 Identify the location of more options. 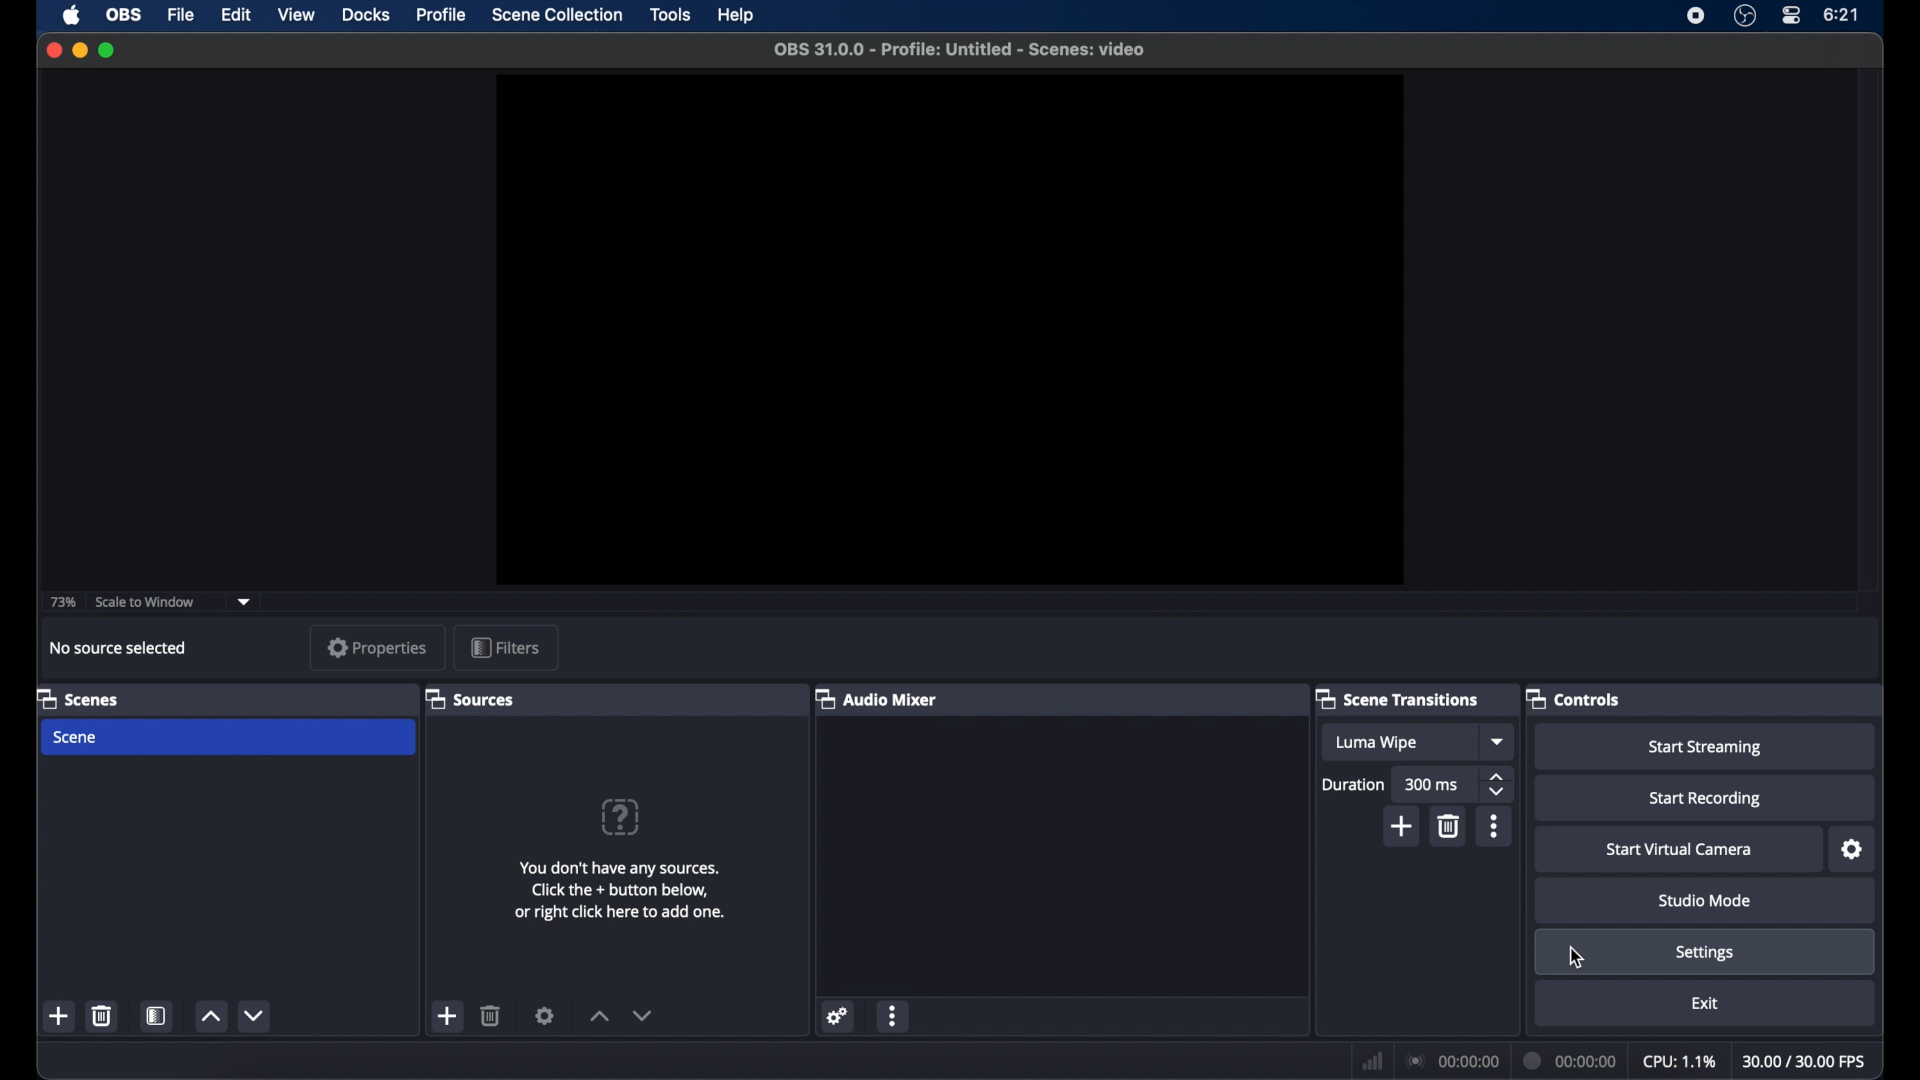
(893, 1016).